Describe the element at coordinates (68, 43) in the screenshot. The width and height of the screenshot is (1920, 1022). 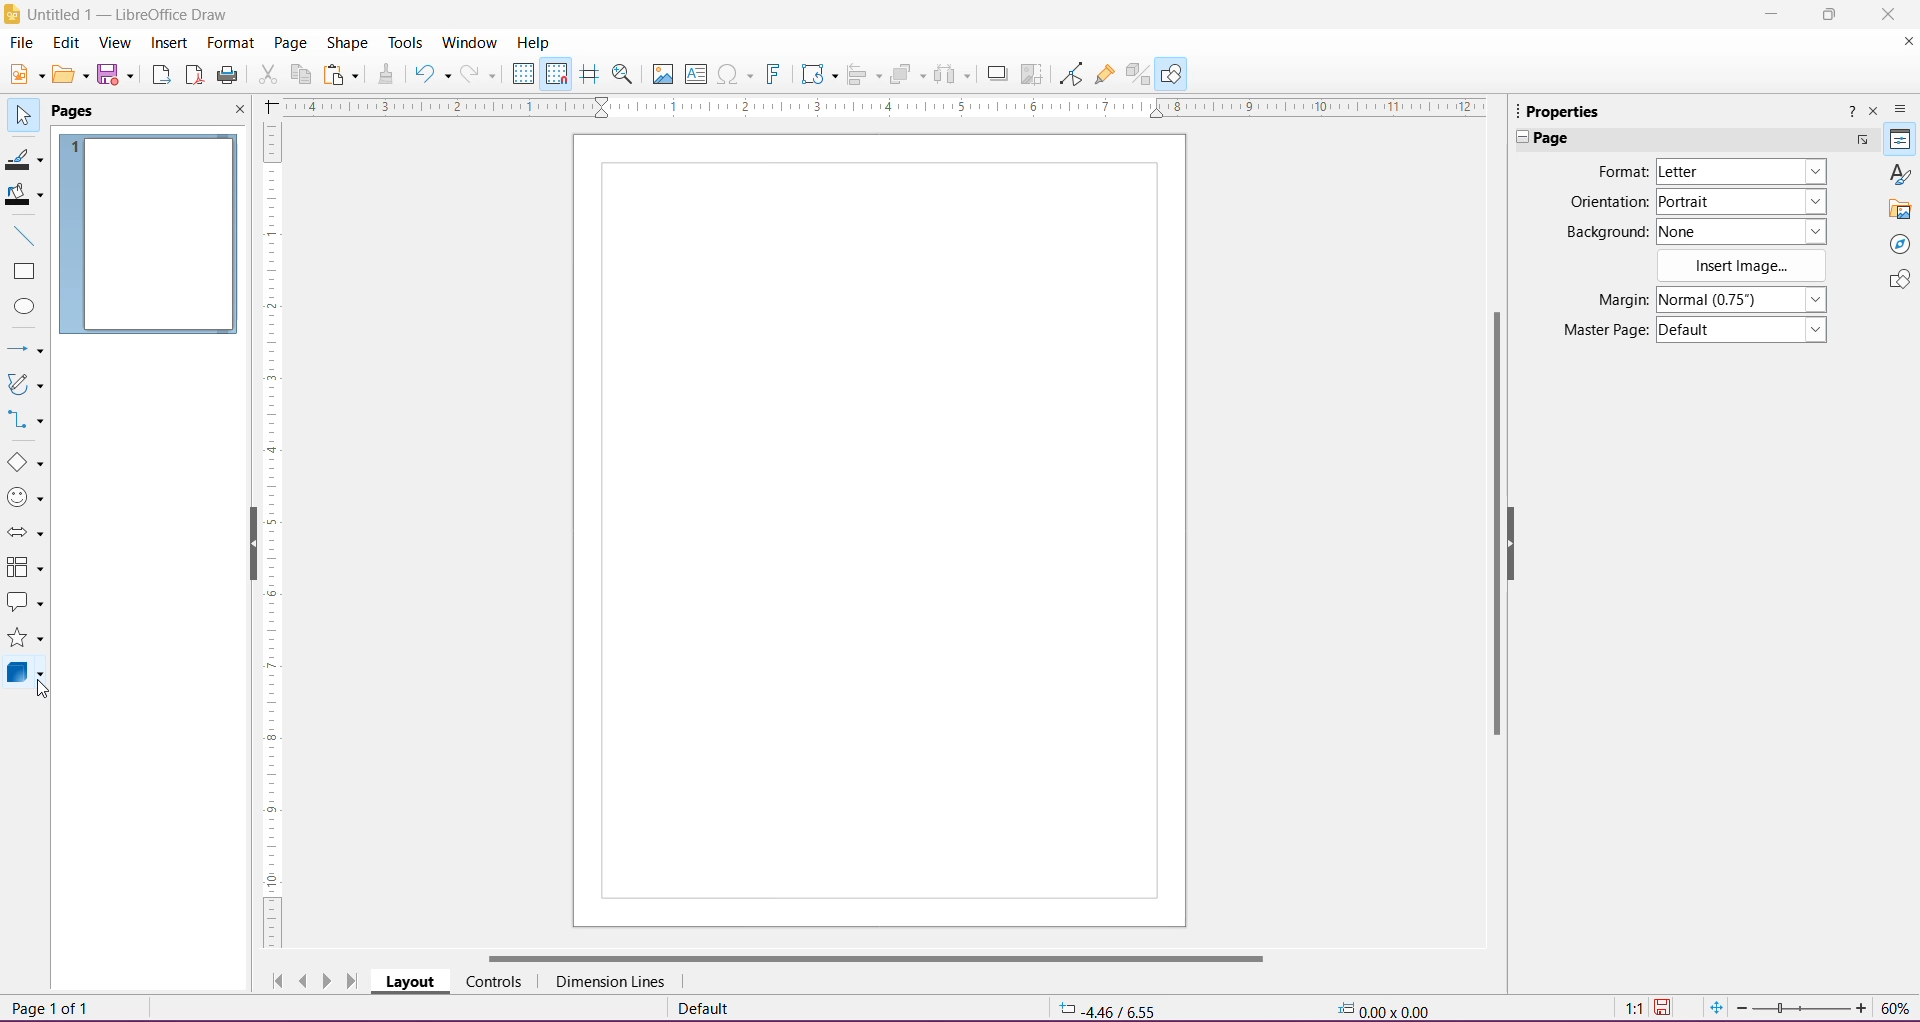
I see `Edit` at that location.